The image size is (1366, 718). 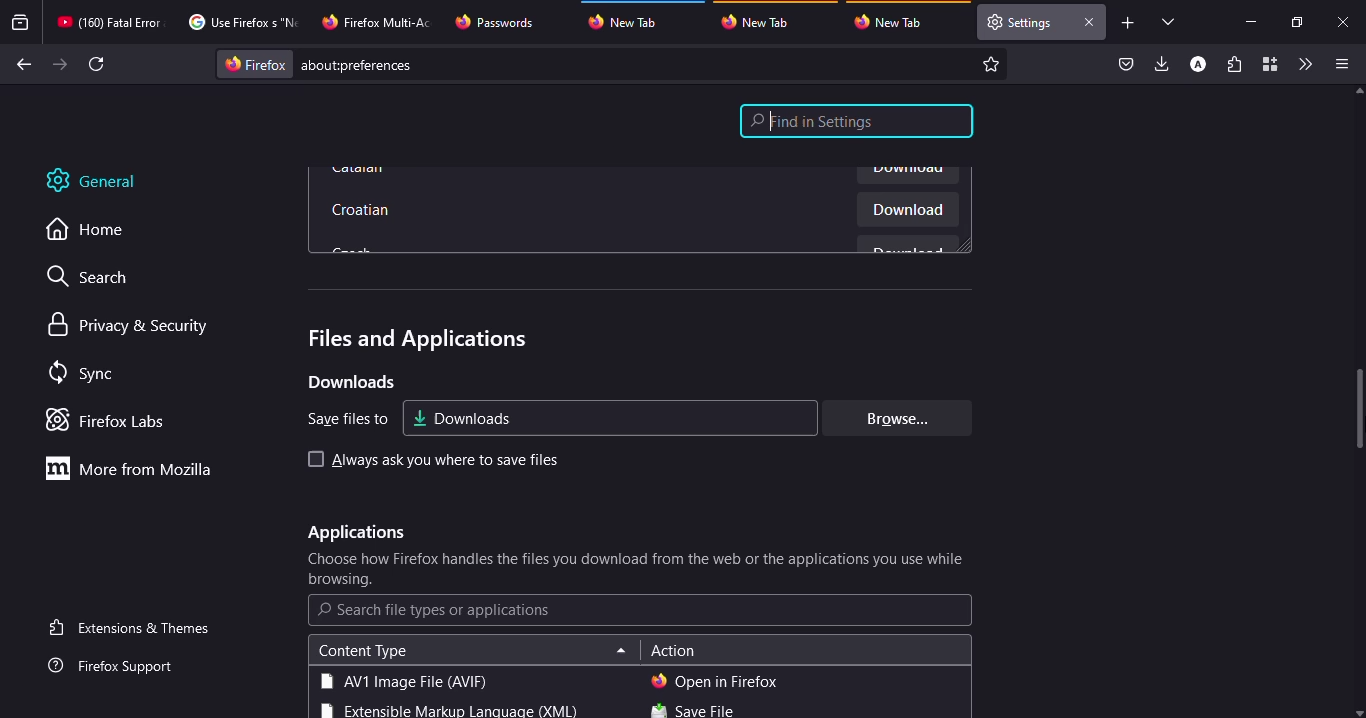 I want to click on search, so click(x=435, y=610).